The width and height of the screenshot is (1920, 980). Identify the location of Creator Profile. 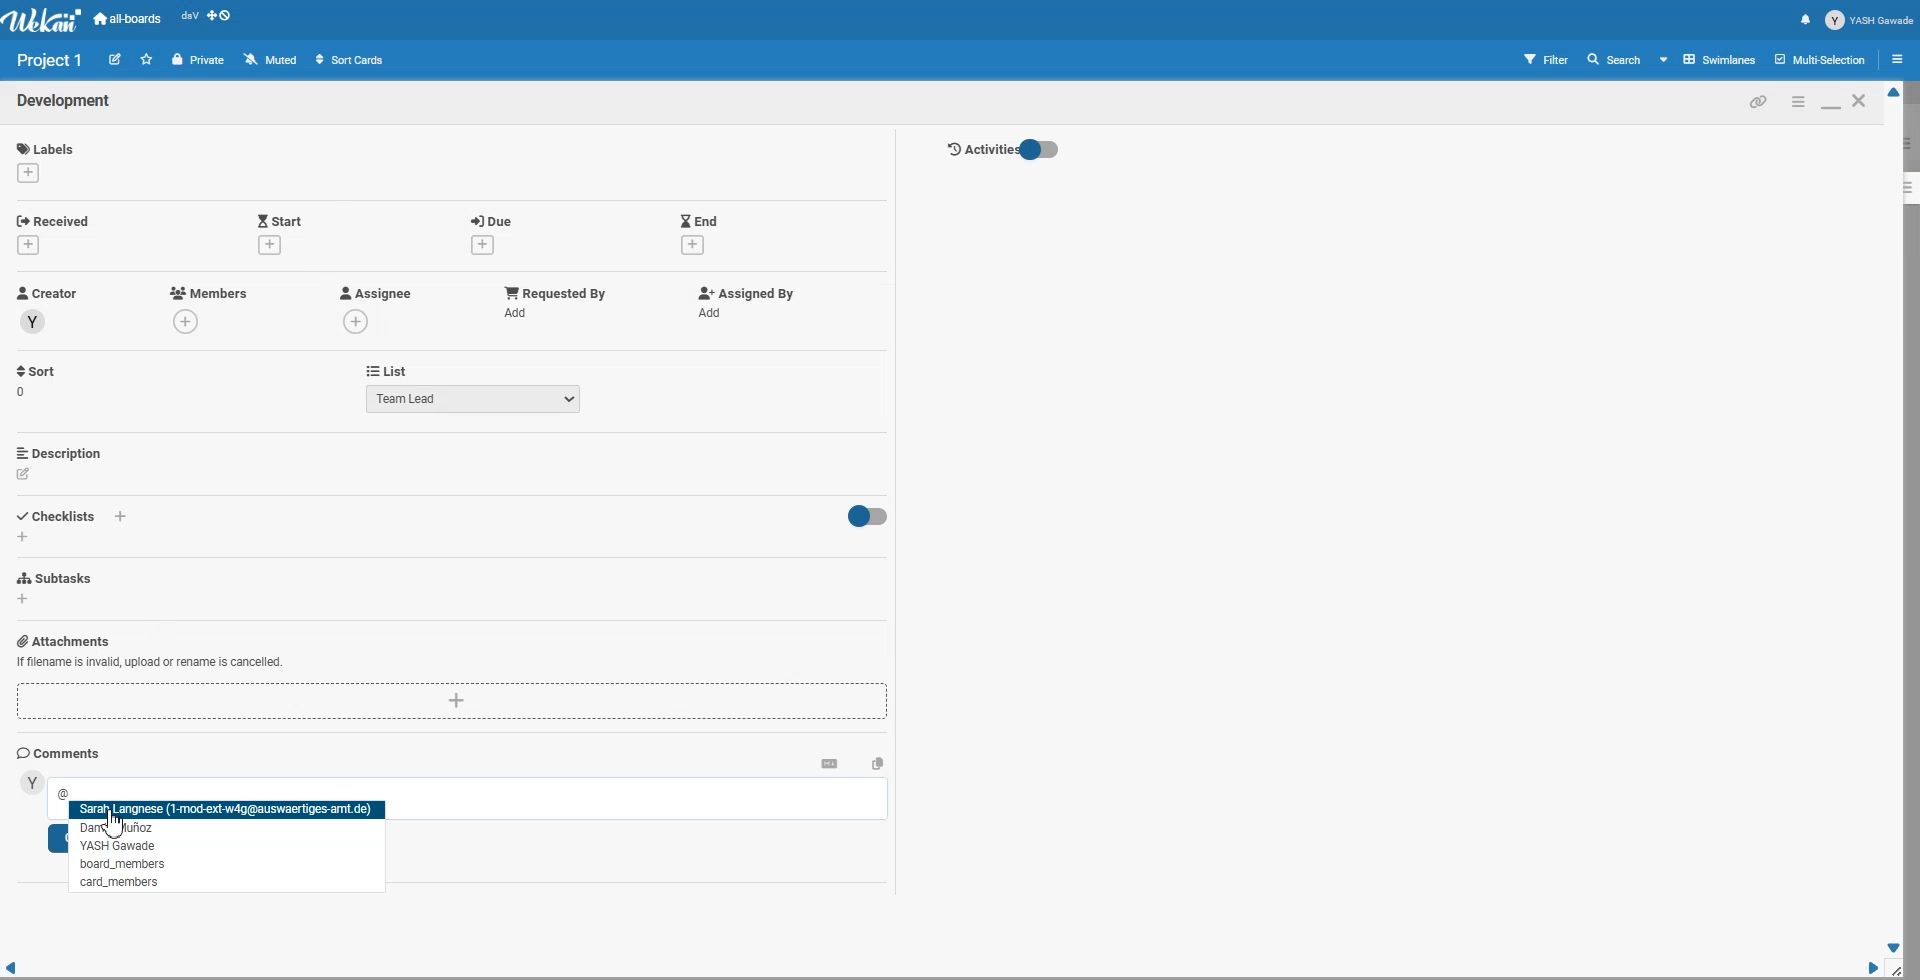
(48, 294).